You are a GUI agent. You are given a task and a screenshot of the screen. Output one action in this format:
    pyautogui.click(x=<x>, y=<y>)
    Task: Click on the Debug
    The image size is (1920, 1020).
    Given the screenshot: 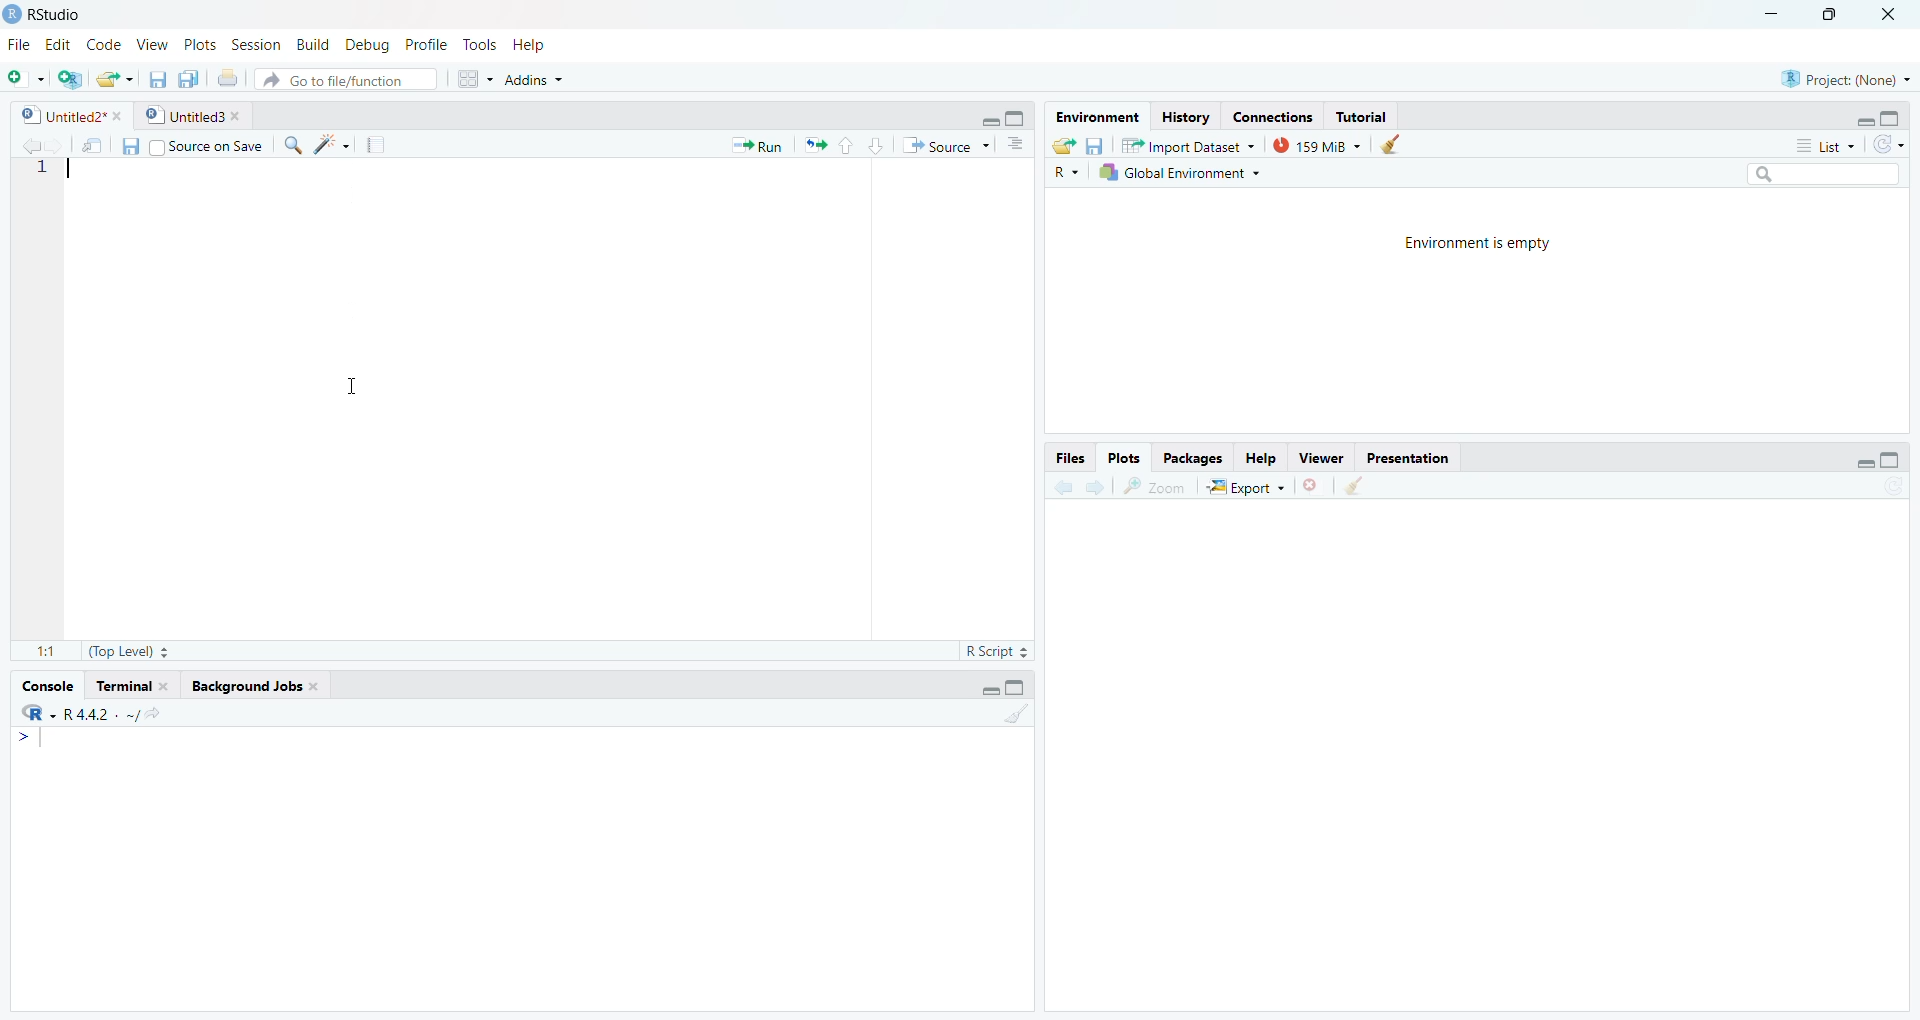 What is the action you would take?
    pyautogui.click(x=365, y=42)
    